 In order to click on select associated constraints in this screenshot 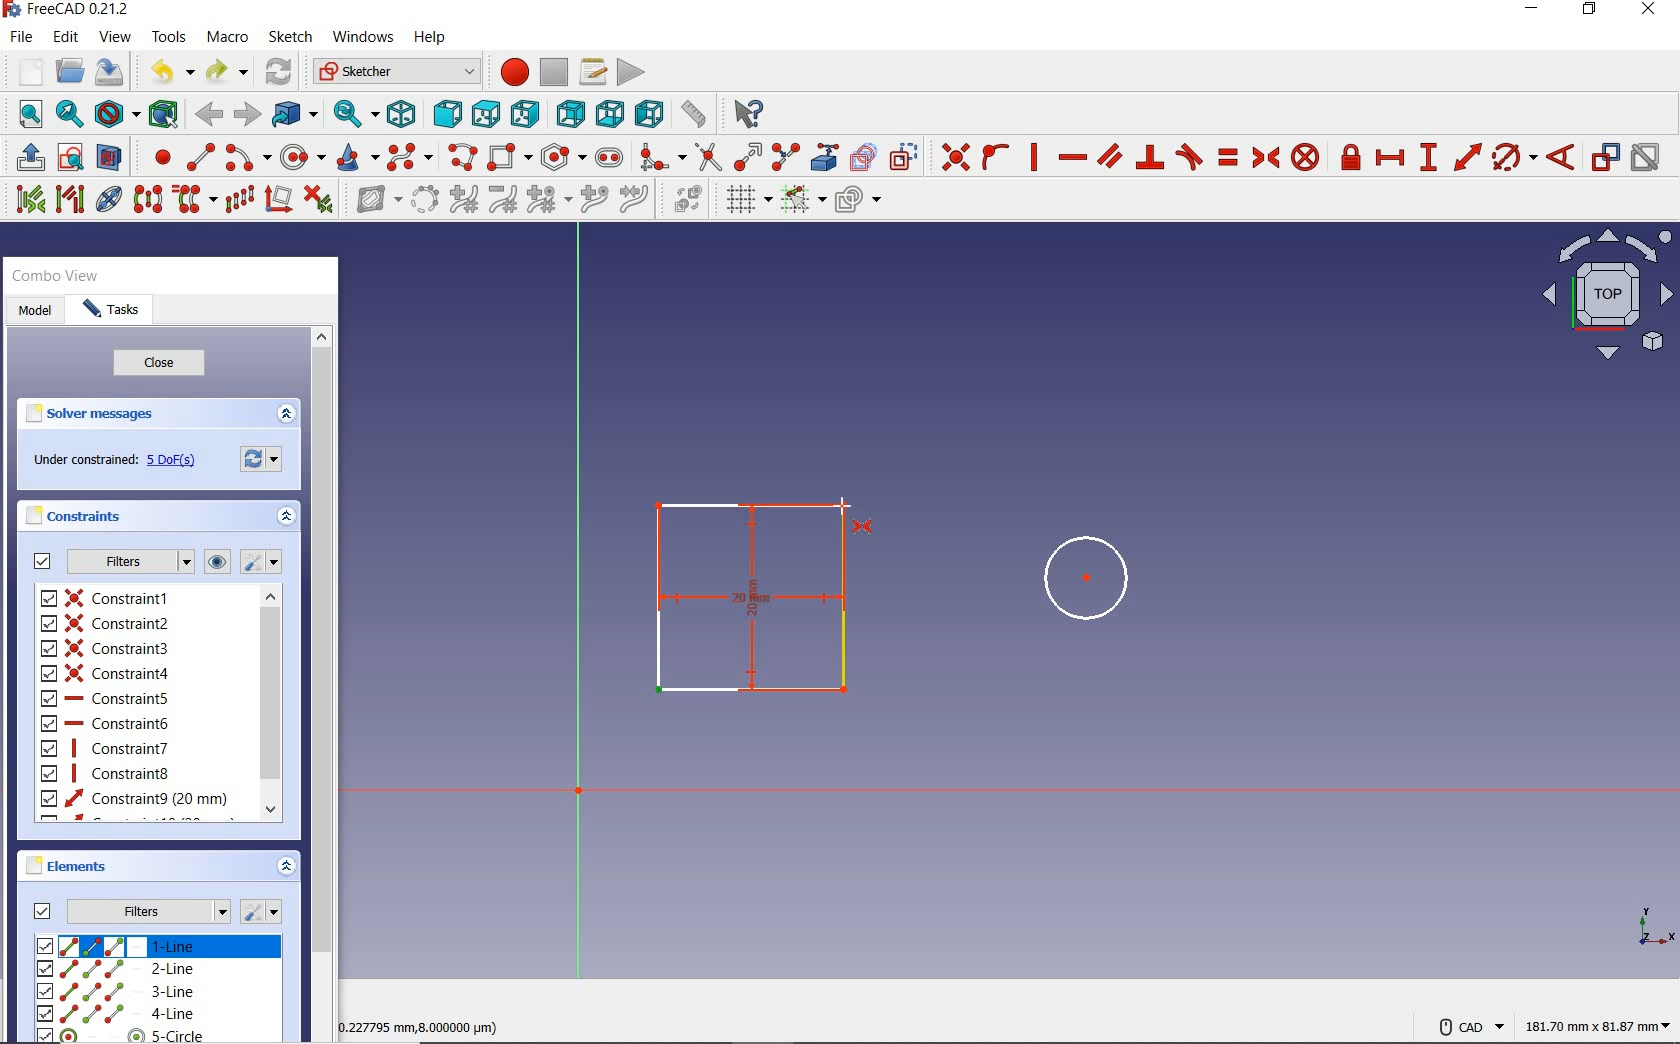, I will do `click(26, 200)`.